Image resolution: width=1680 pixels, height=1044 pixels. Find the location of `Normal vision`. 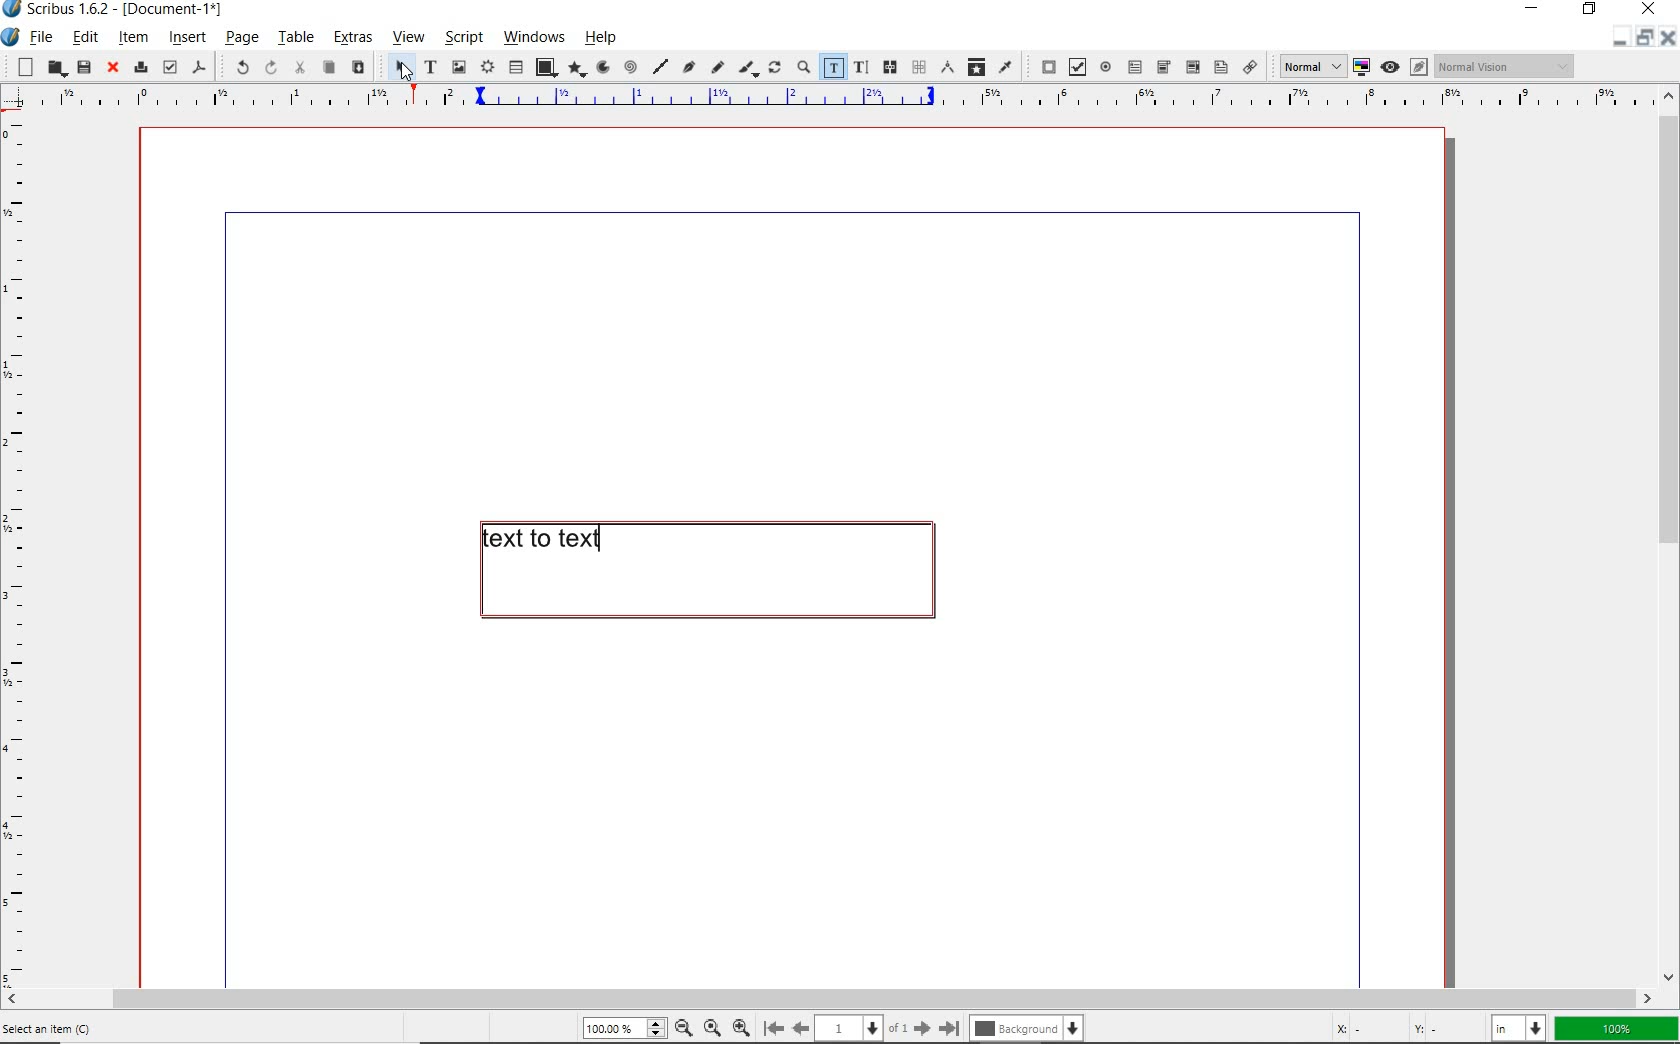

Normal vision is located at coordinates (1505, 67).